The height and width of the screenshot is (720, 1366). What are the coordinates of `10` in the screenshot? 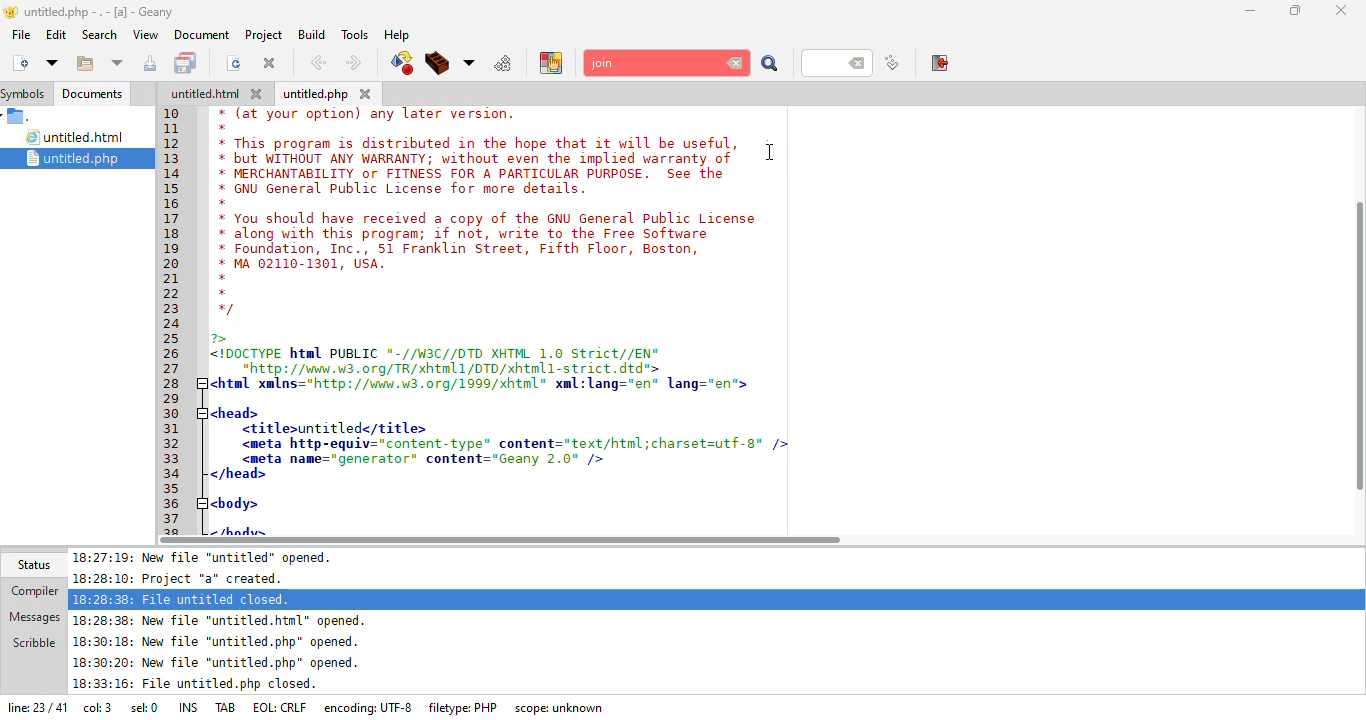 It's located at (172, 113).